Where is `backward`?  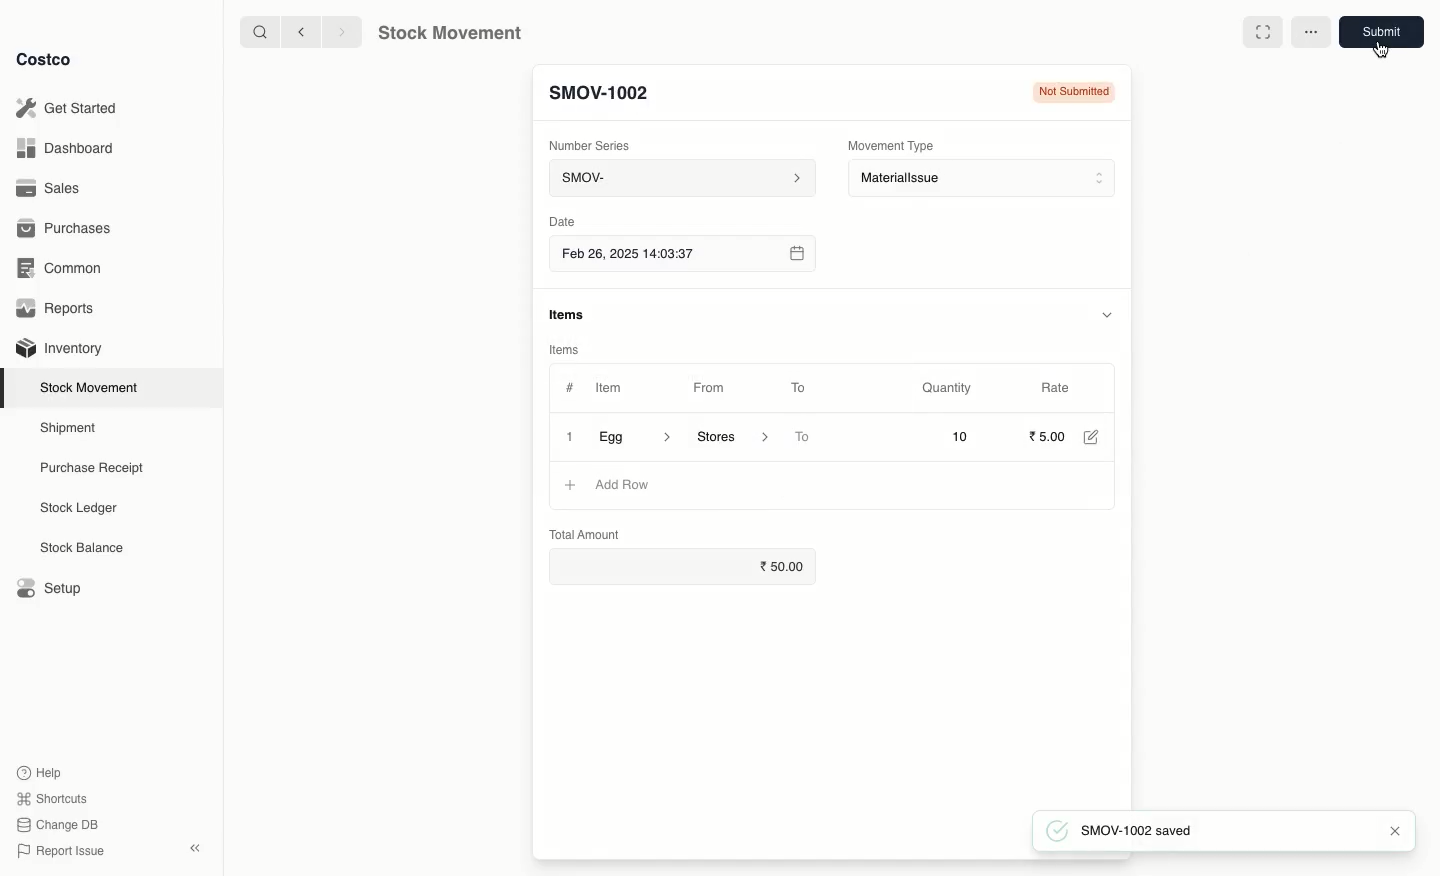 backward is located at coordinates (304, 33).